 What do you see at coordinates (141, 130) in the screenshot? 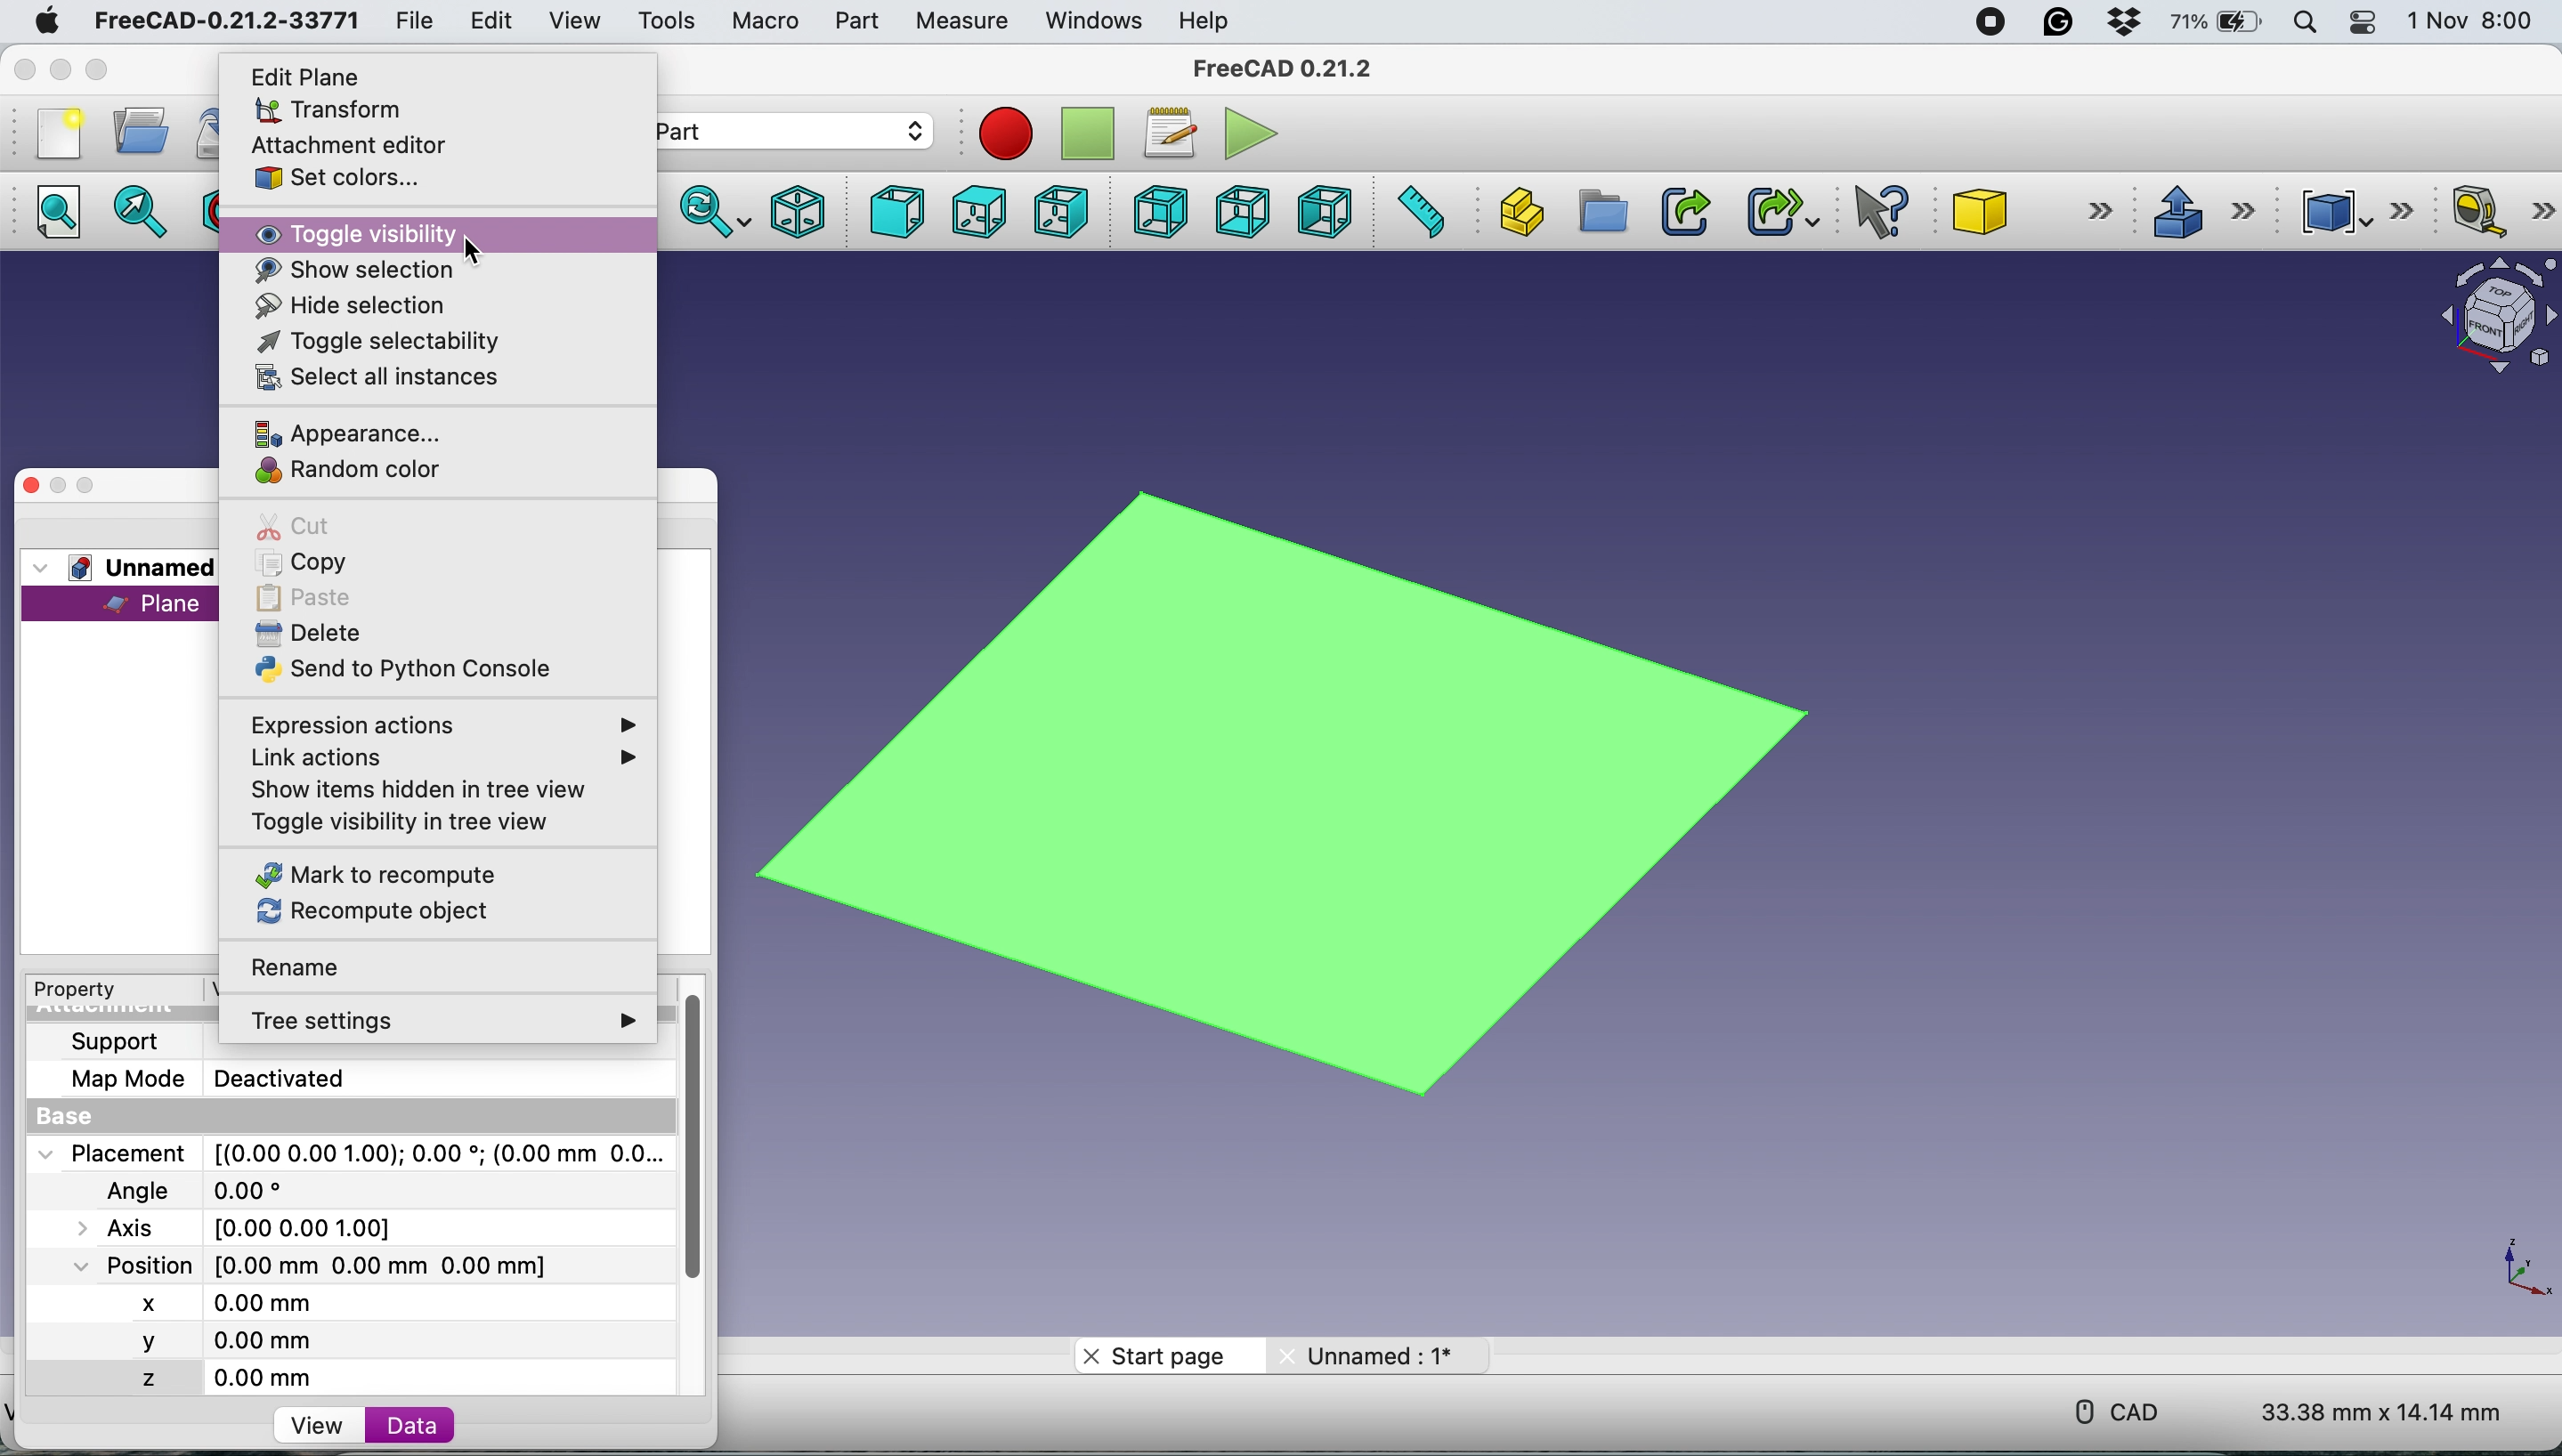
I see `open` at bounding box center [141, 130].